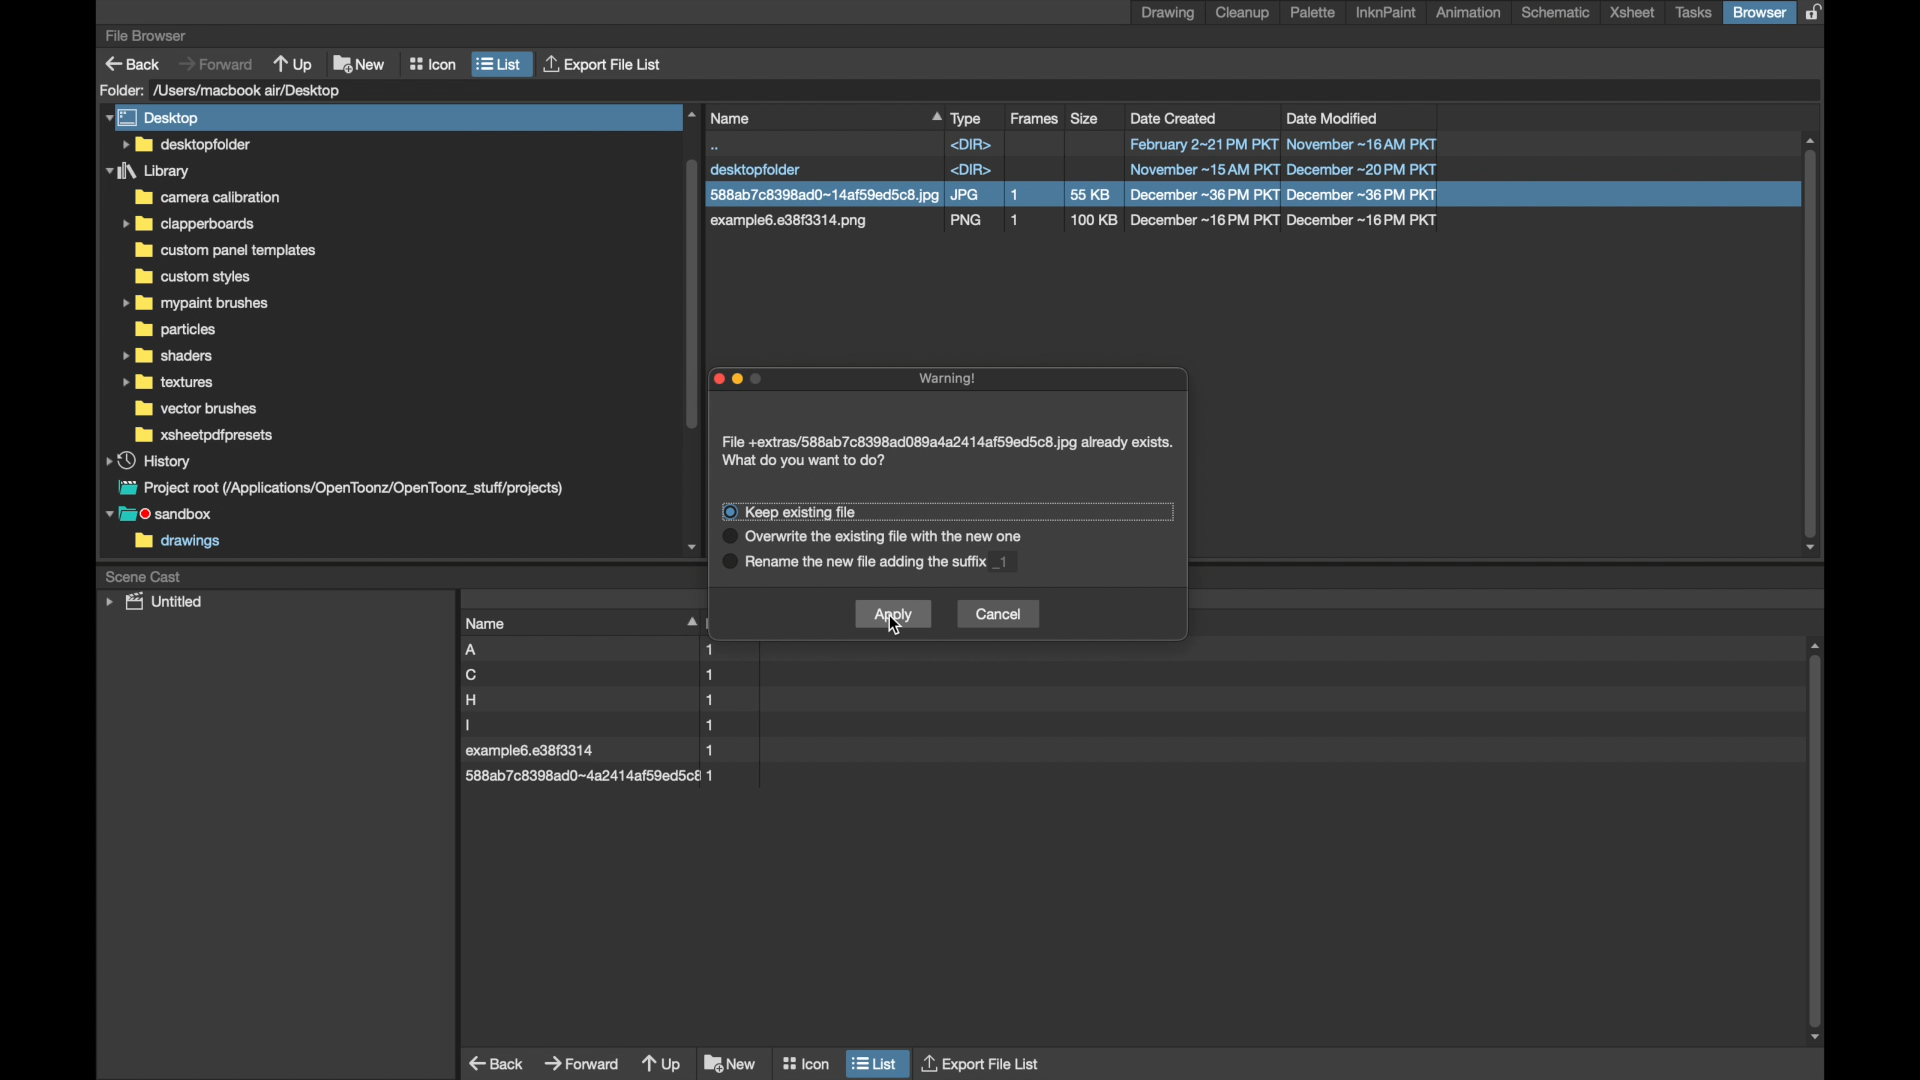 This screenshot has height=1080, width=1920. I want to click on info, so click(948, 452).